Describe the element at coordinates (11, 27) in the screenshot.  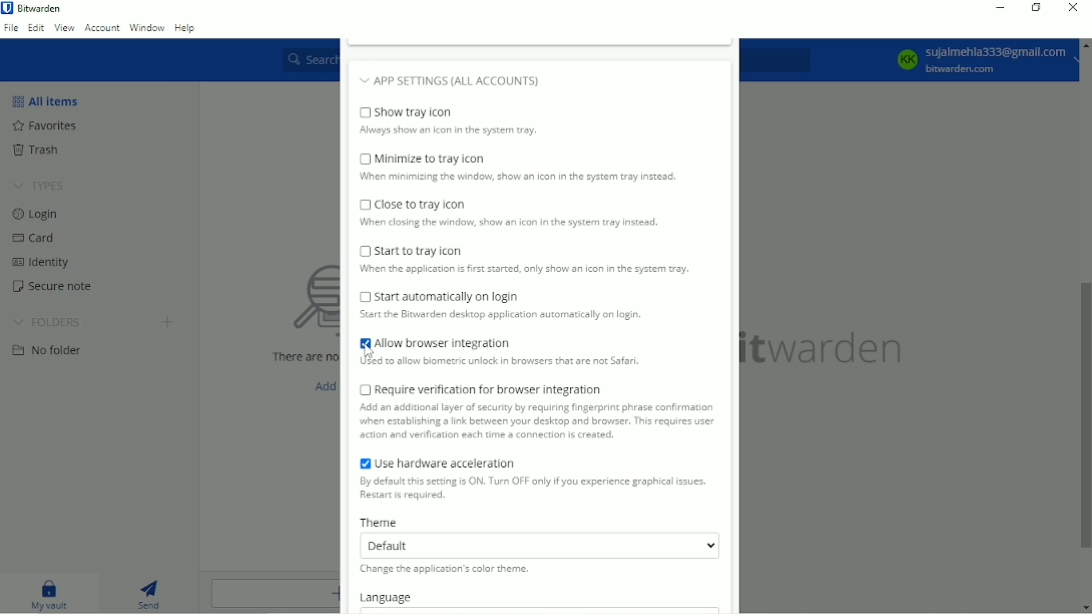
I see `File` at that location.